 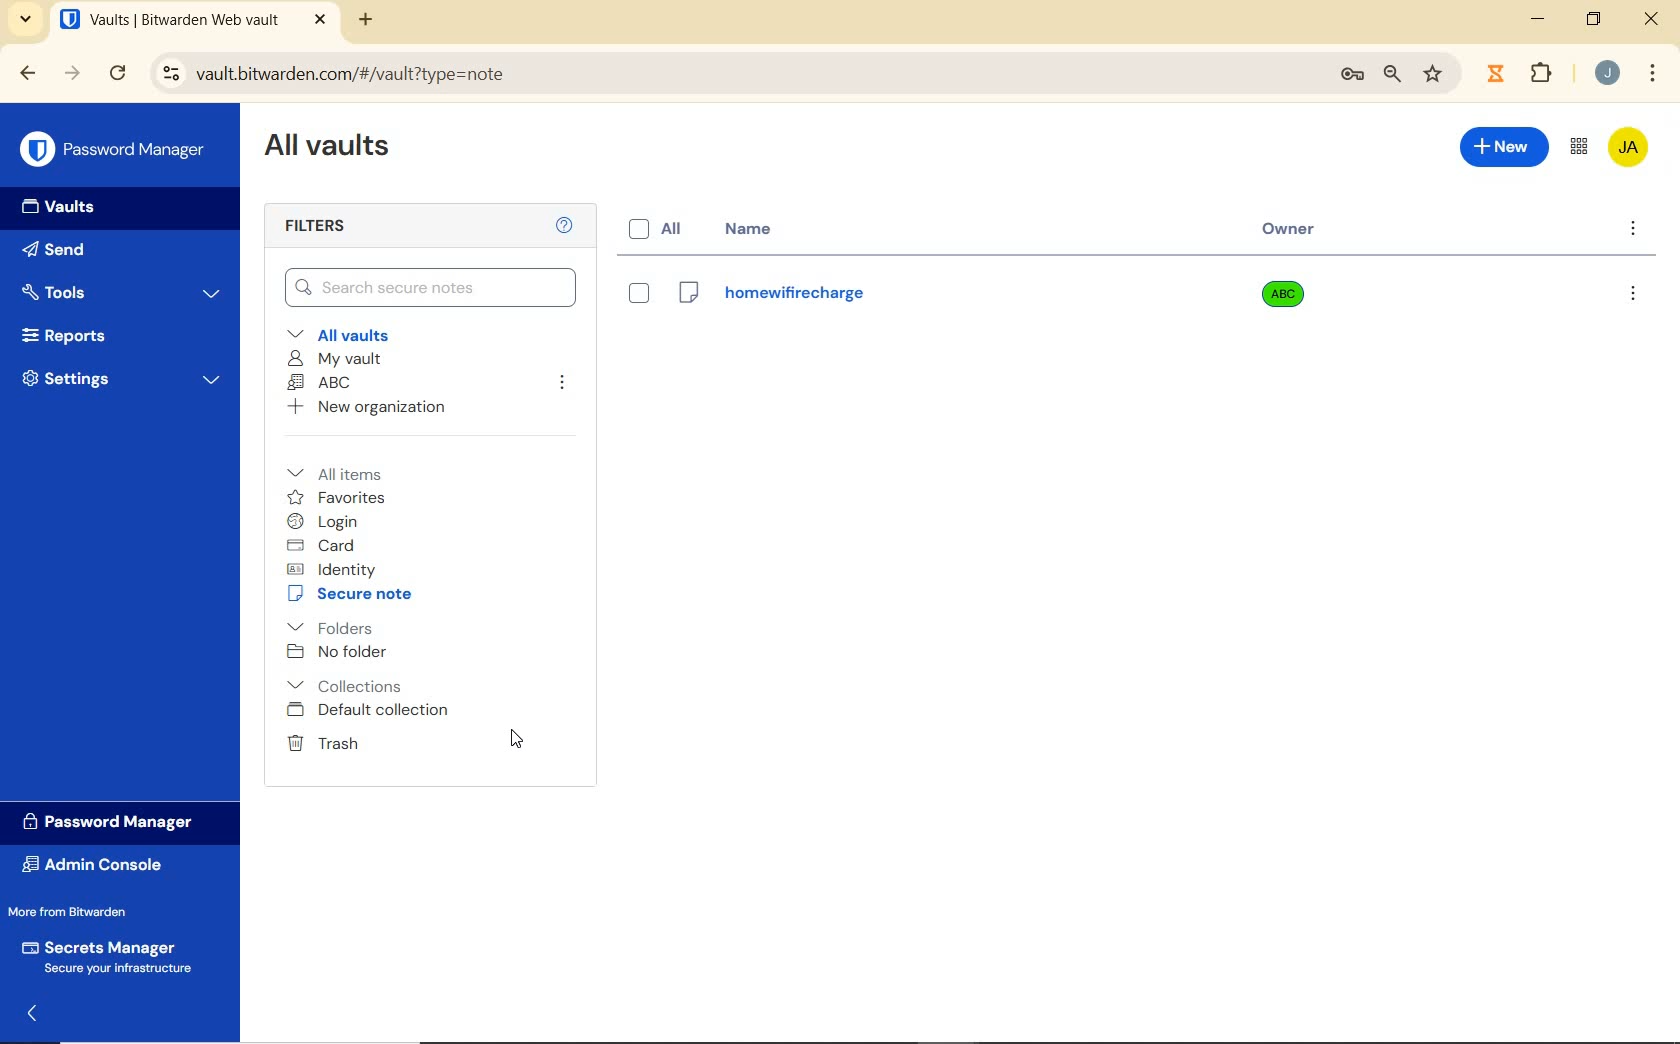 What do you see at coordinates (368, 406) in the screenshot?
I see `New organization` at bounding box center [368, 406].